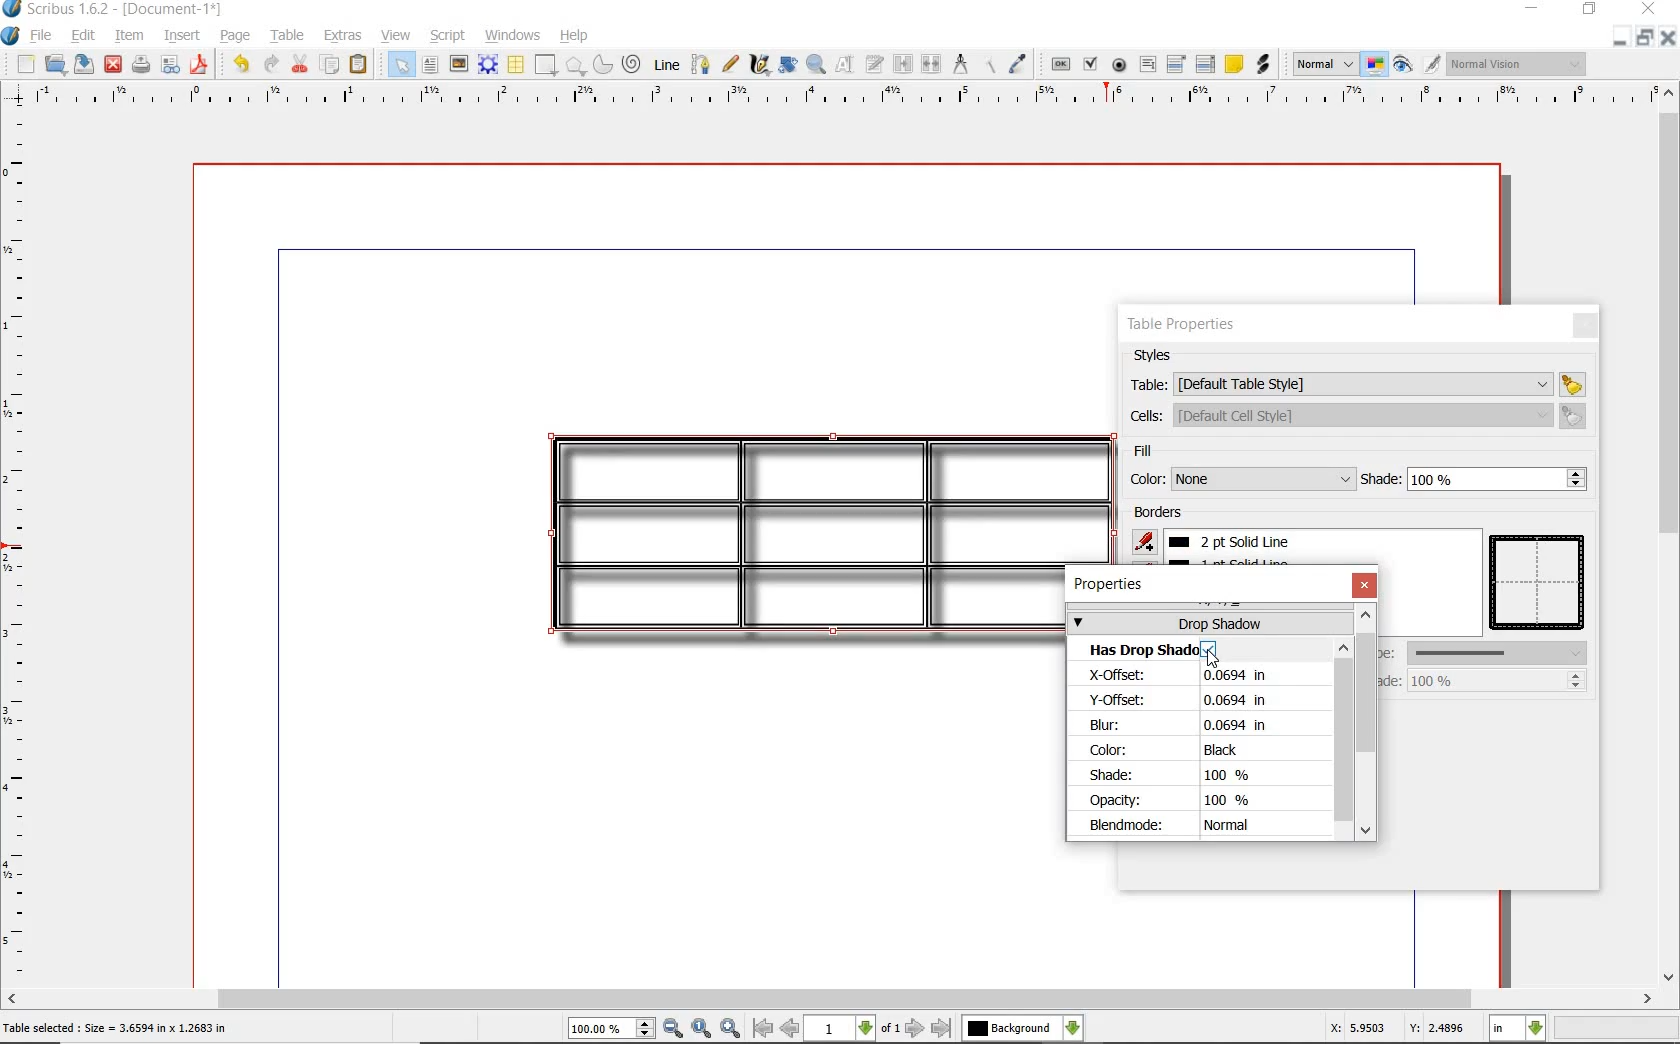  Describe the element at coordinates (817, 65) in the screenshot. I see `zoom in and out` at that location.